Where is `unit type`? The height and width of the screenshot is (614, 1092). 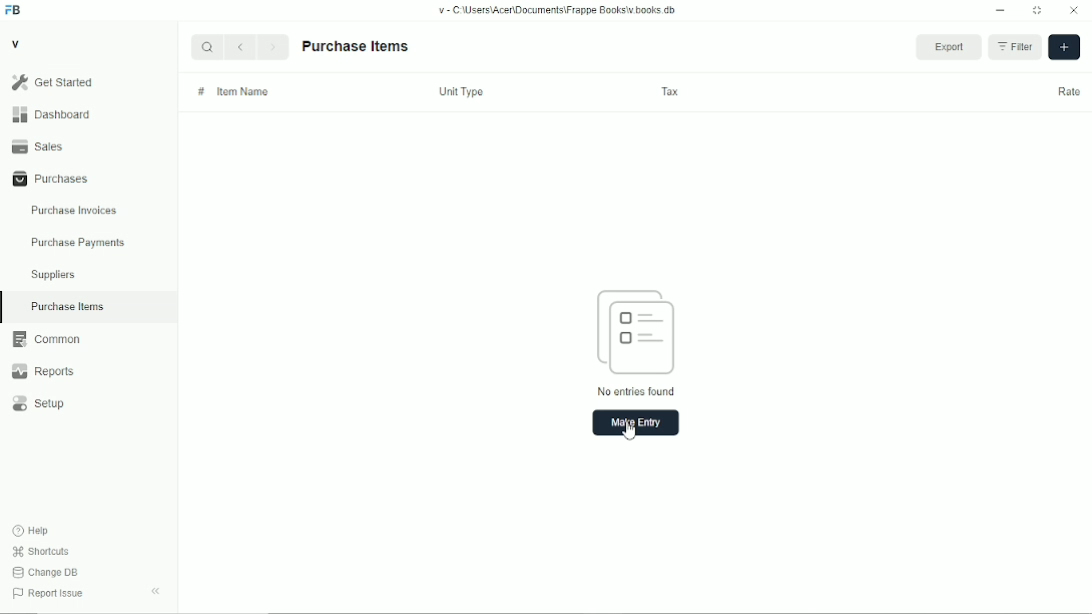 unit type is located at coordinates (462, 92).